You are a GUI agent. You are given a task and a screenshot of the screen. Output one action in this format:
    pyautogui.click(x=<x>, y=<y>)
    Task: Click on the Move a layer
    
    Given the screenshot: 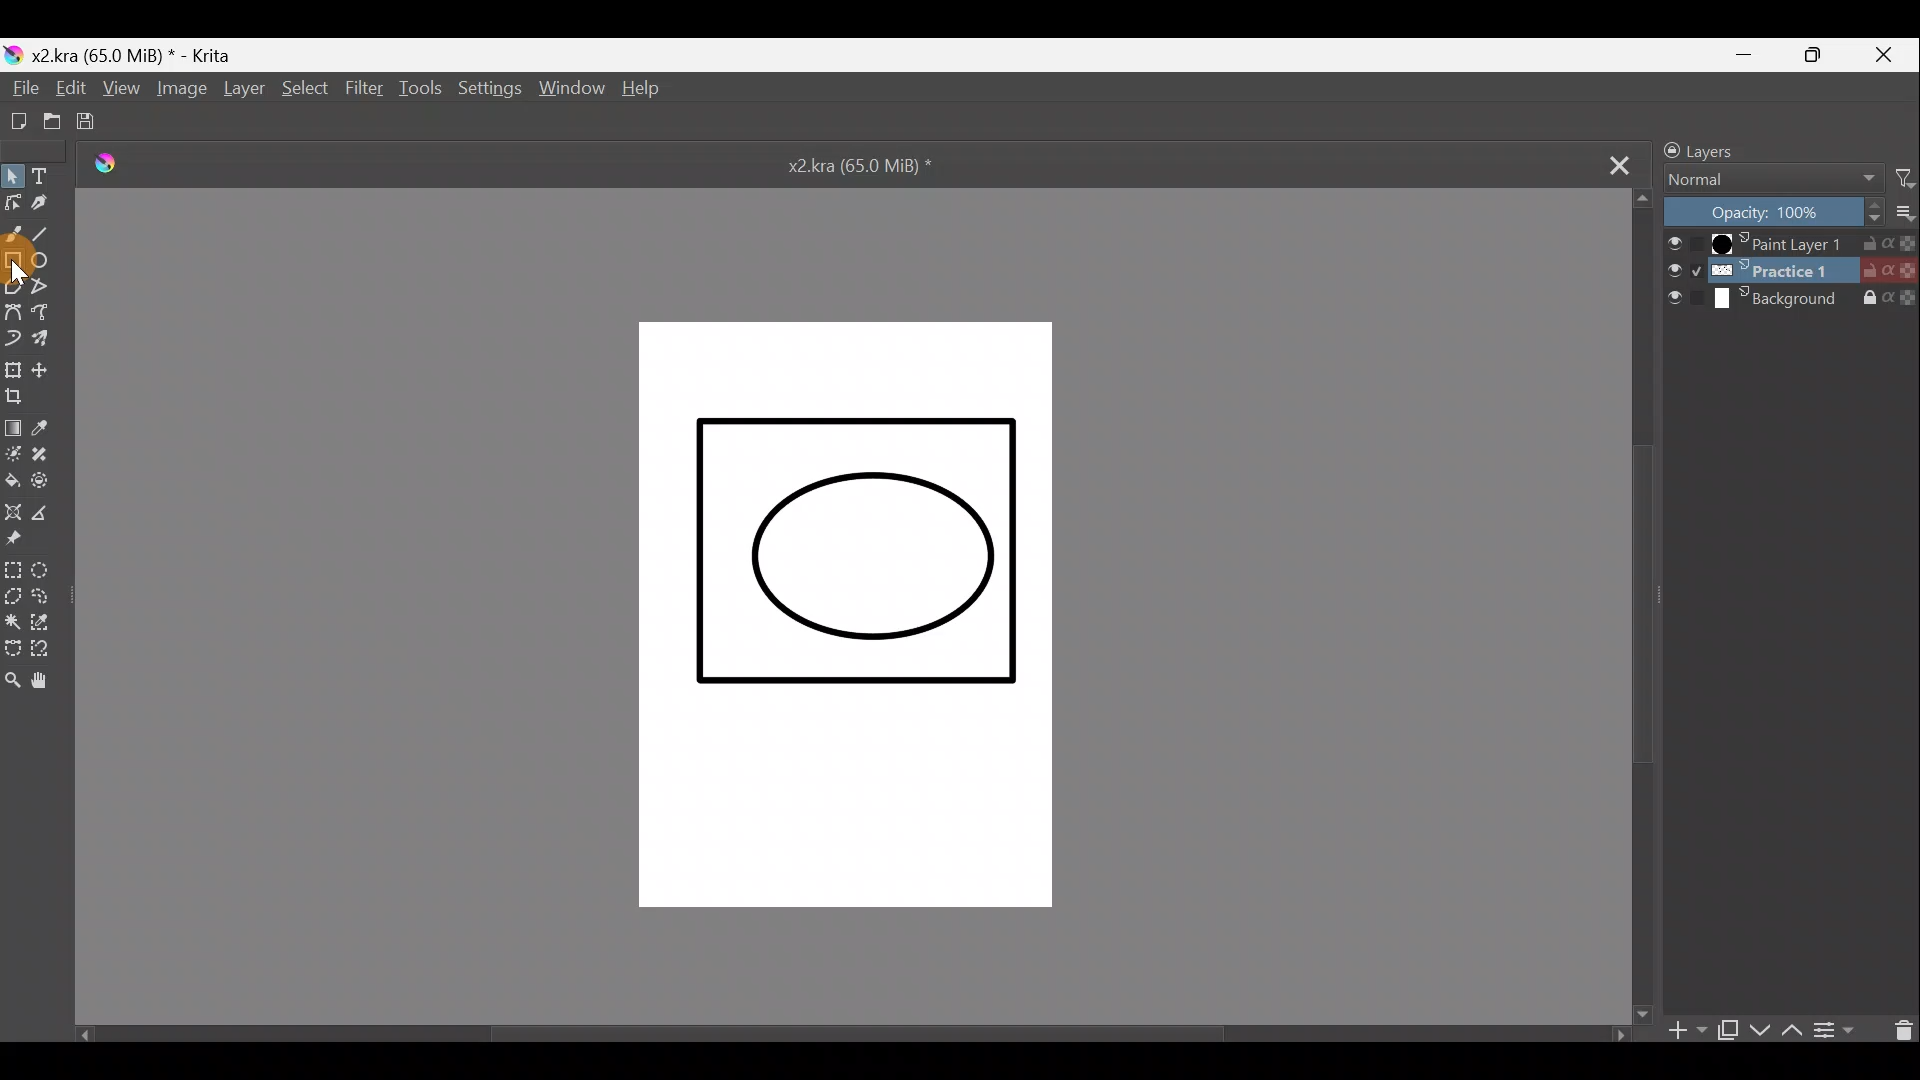 What is the action you would take?
    pyautogui.click(x=44, y=367)
    